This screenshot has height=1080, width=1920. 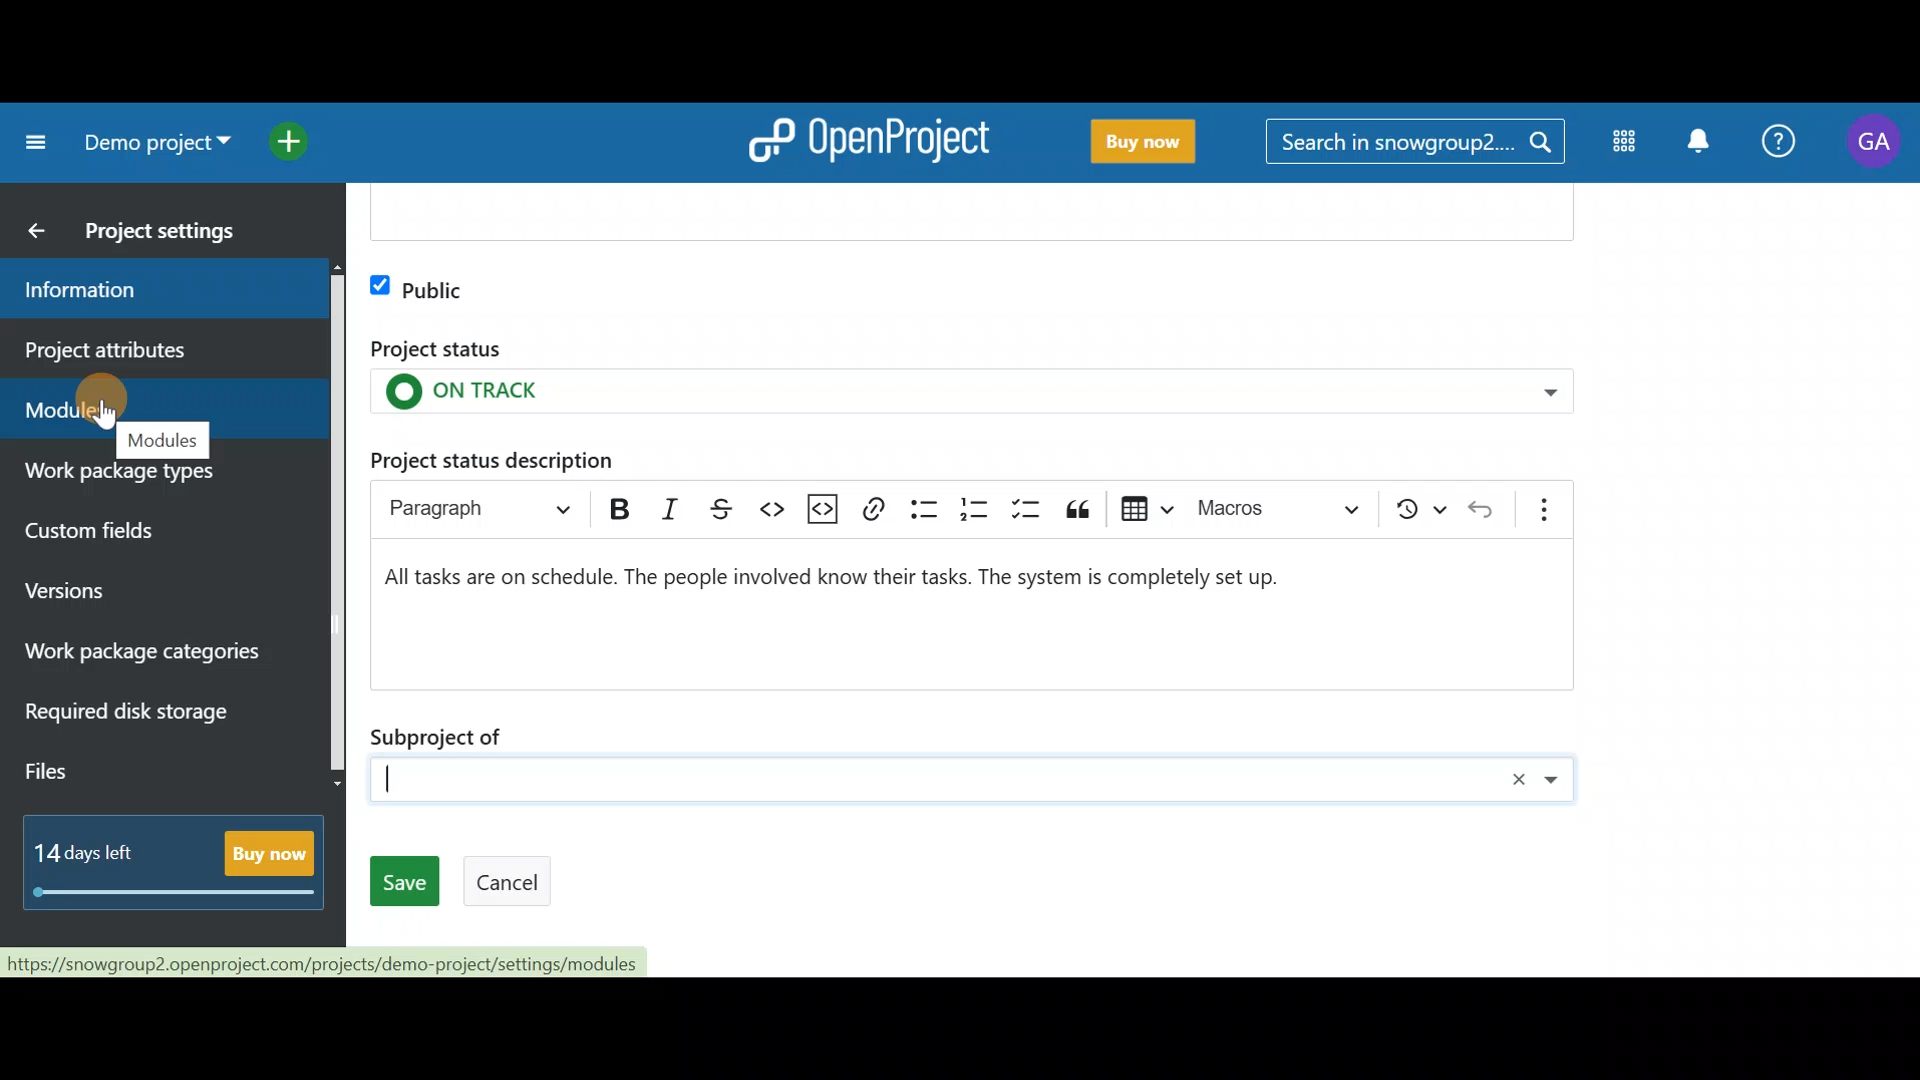 I want to click on Buy now, so click(x=180, y=856).